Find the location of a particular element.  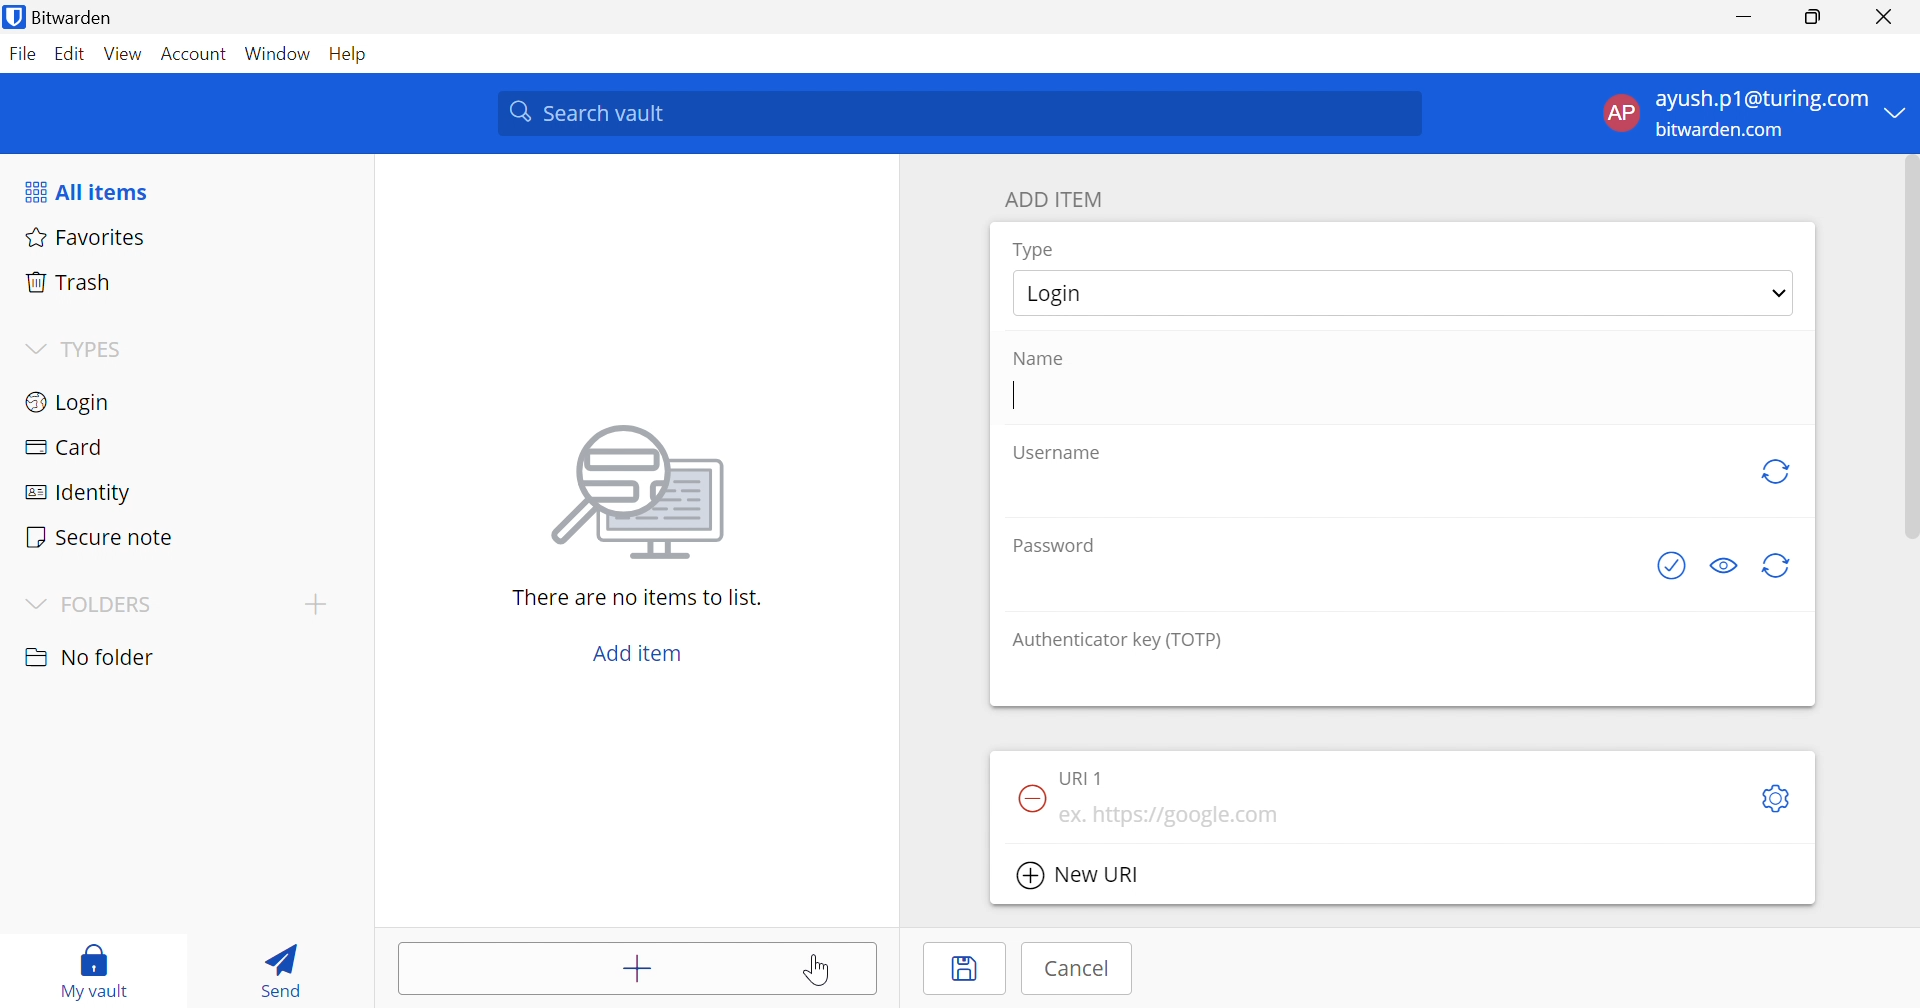

Login is located at coordinates (71, 402).